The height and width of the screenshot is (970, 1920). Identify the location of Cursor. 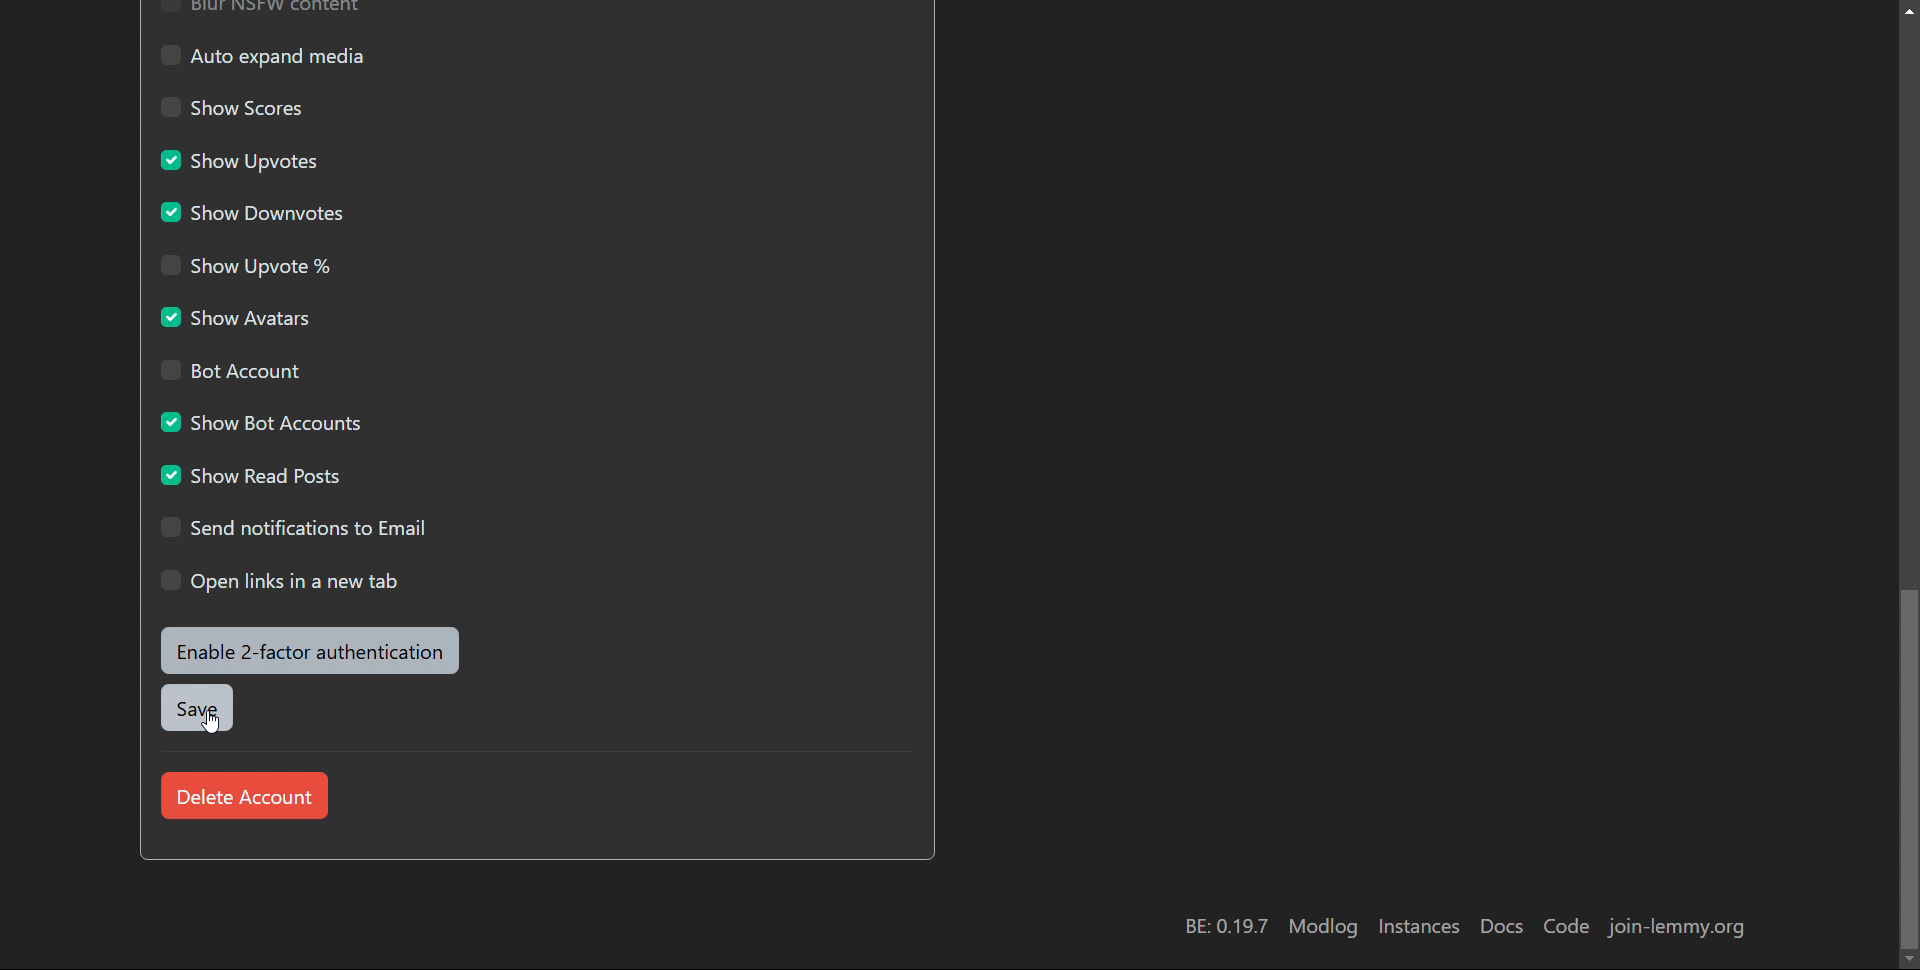
(210, 718).